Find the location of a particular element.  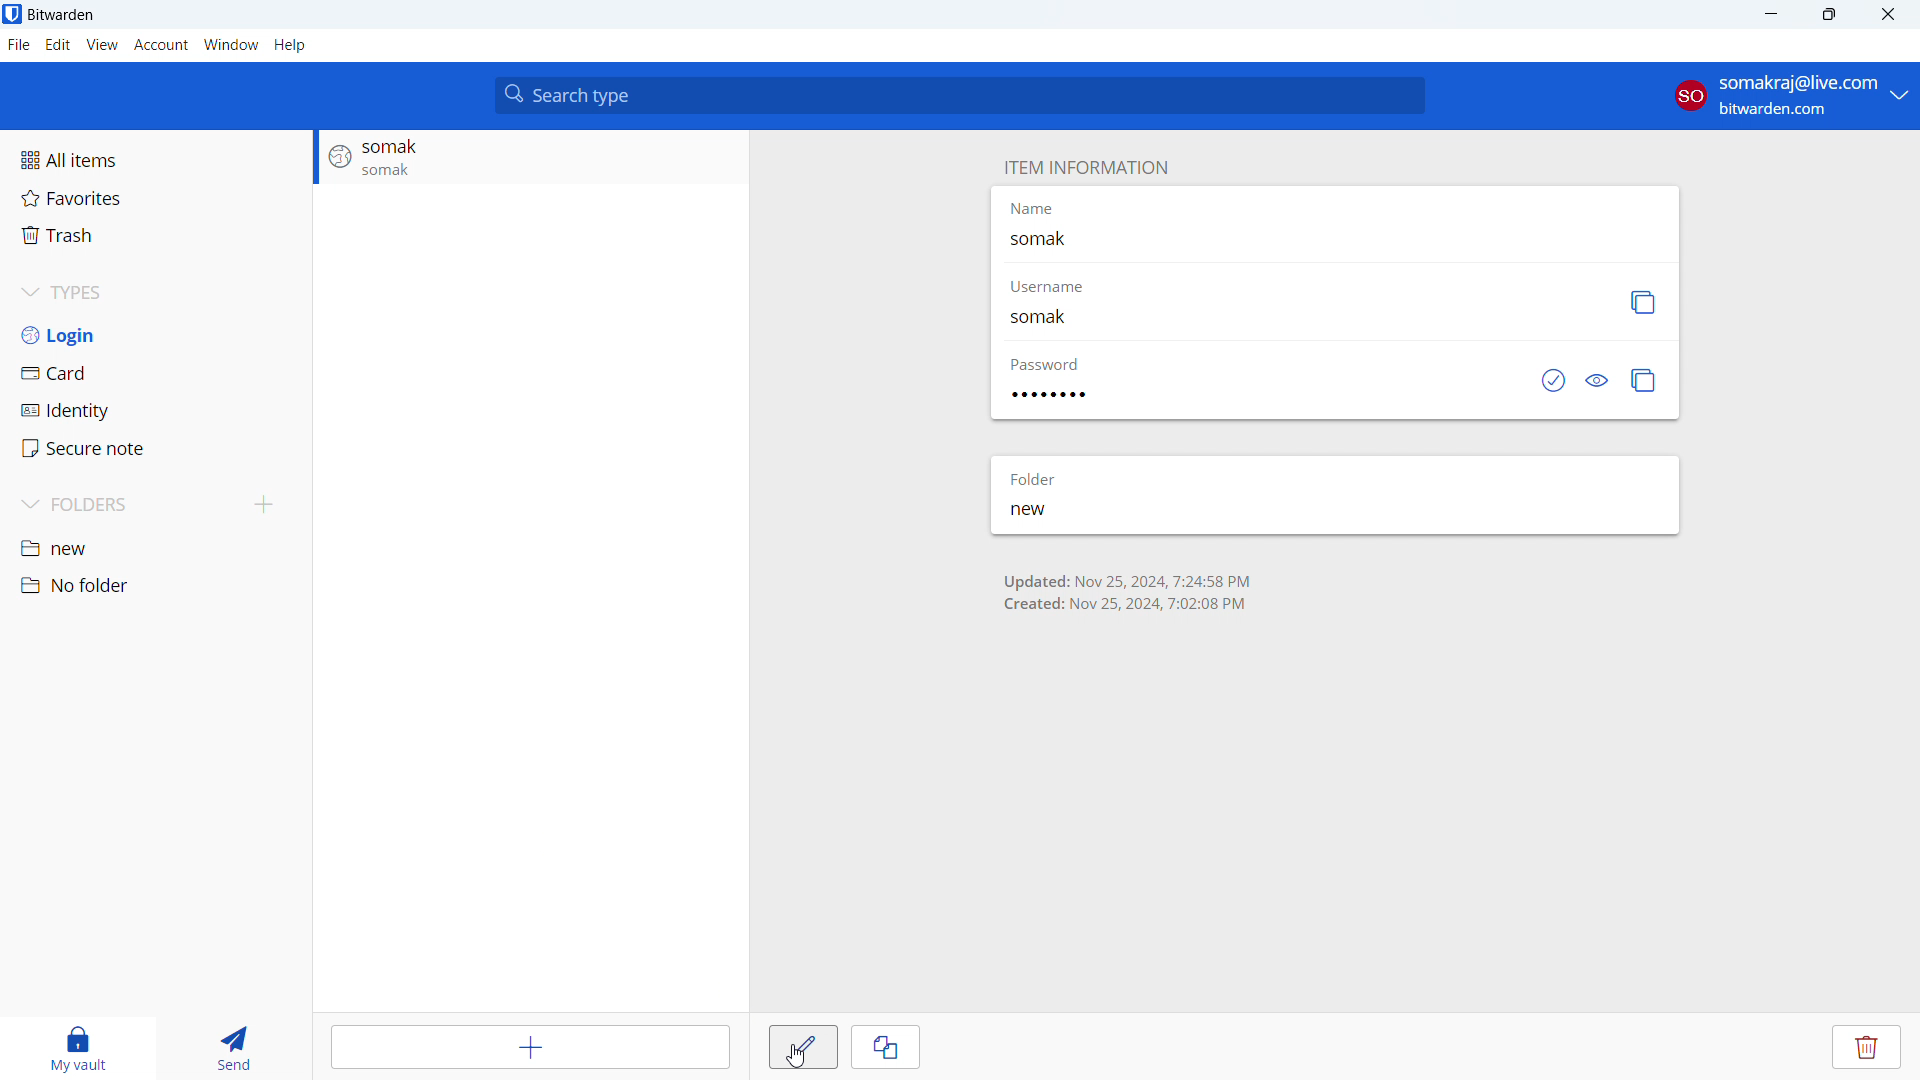

secure note is located at coordinates (157, 448).